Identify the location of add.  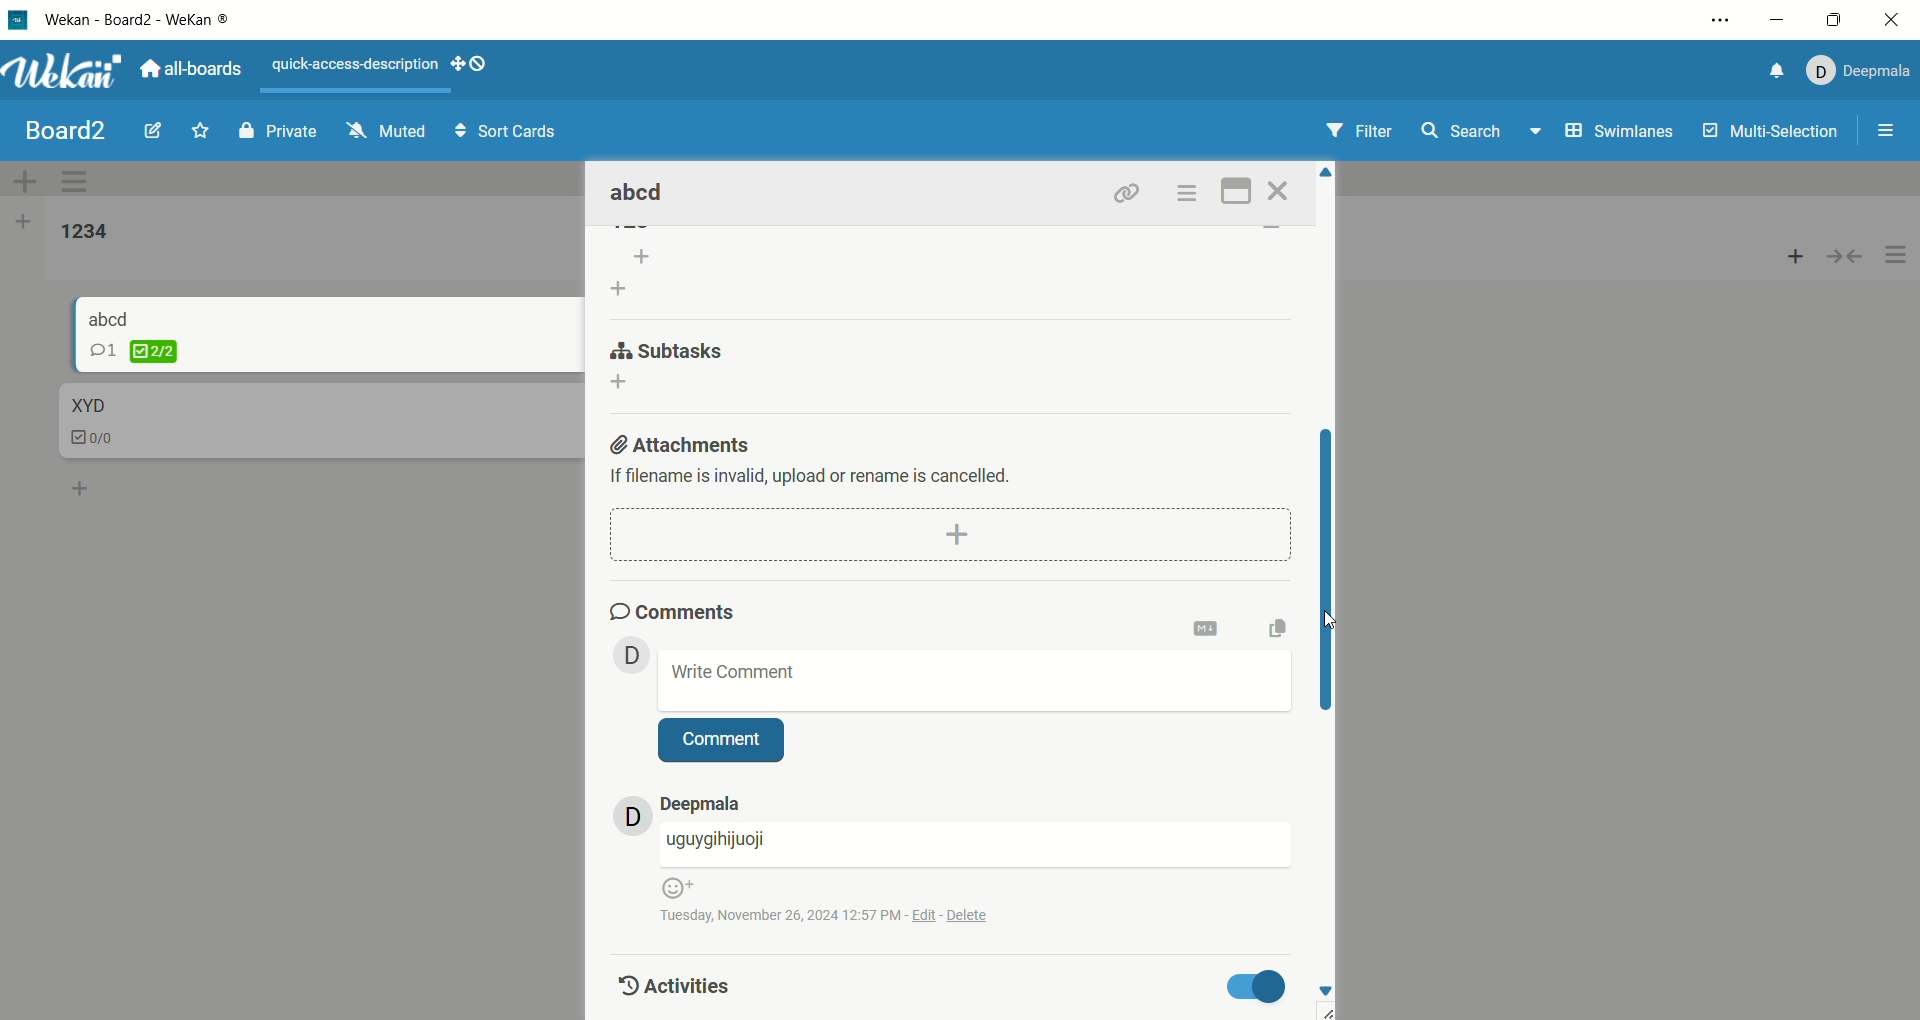
(950, 532).